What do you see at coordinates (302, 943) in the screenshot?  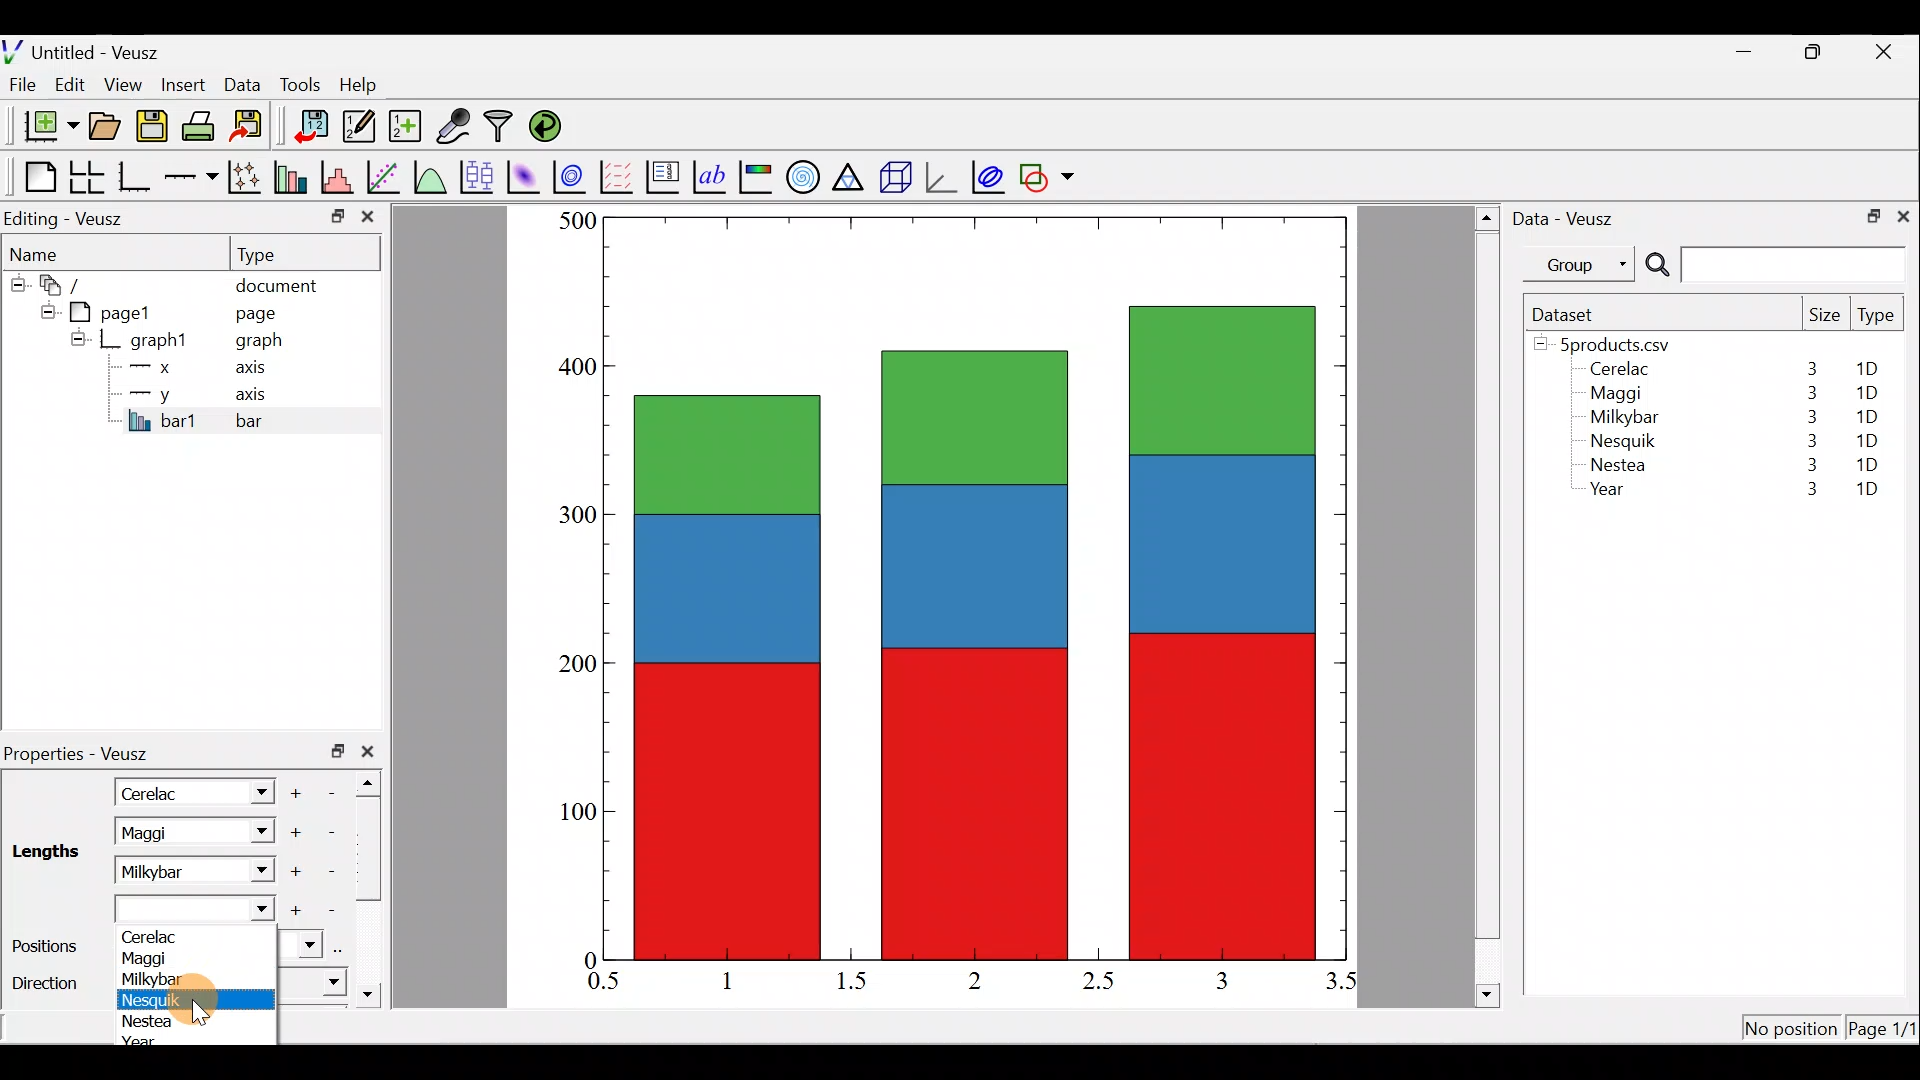 I see `Positions dropdown` at bounding box center [302, 943].